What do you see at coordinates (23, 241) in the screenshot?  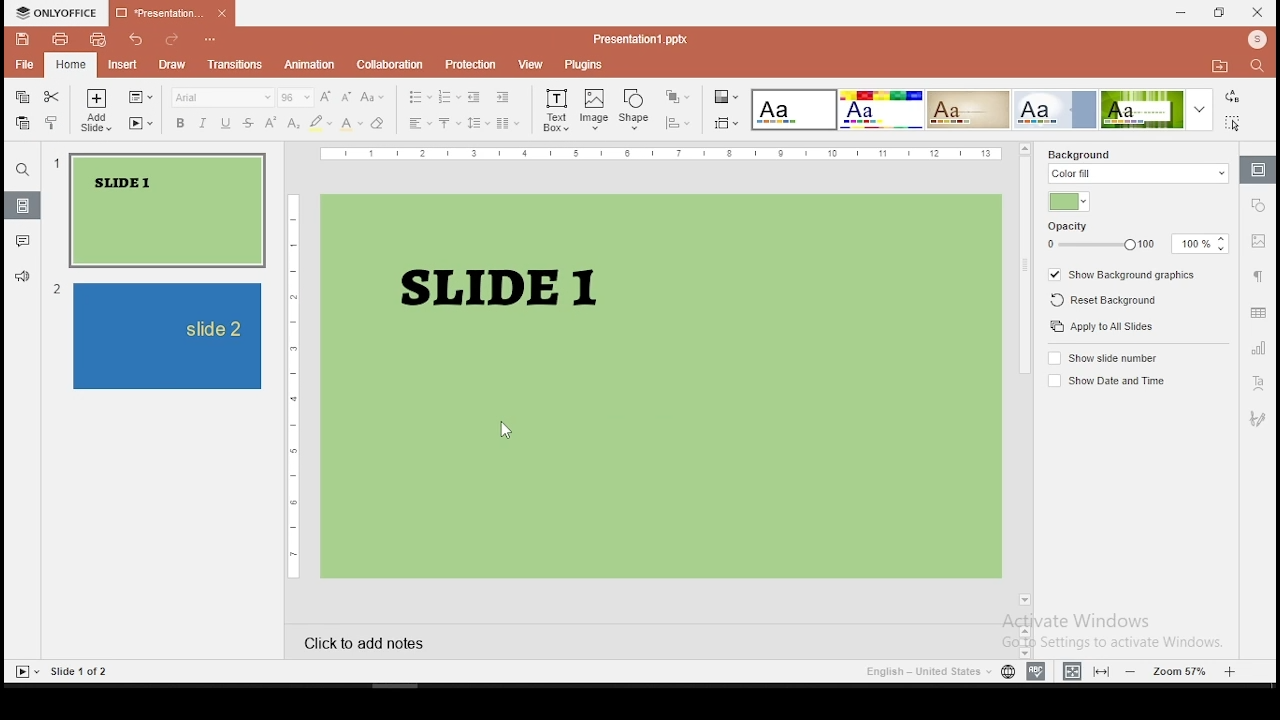 I see `comments` at bounding box center [23, 241].